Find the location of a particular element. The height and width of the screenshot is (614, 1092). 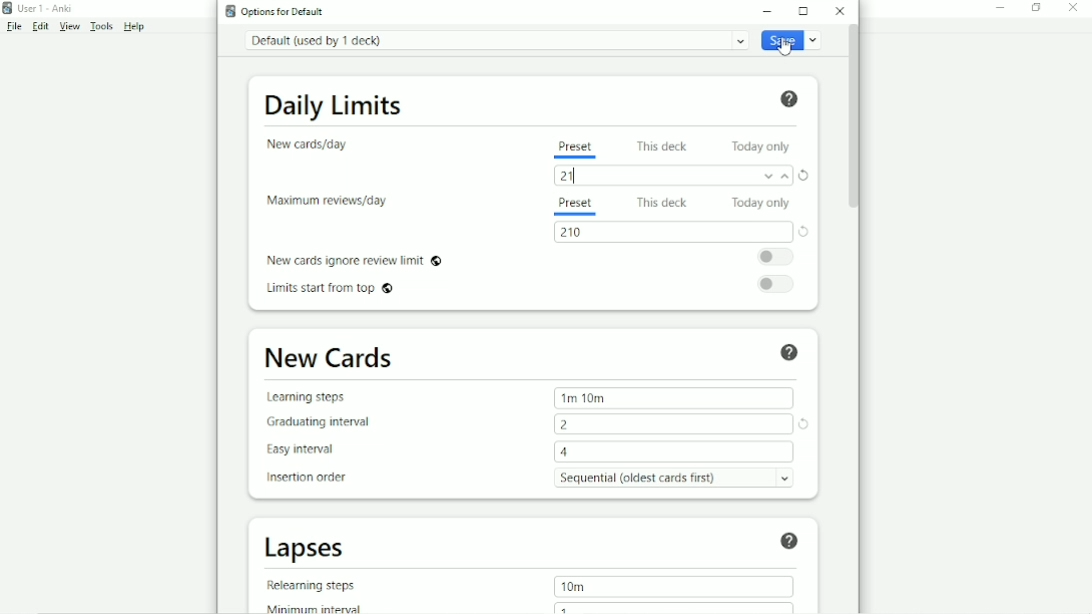

Default (used by 1 deck) is located at coordinates (495, 40).